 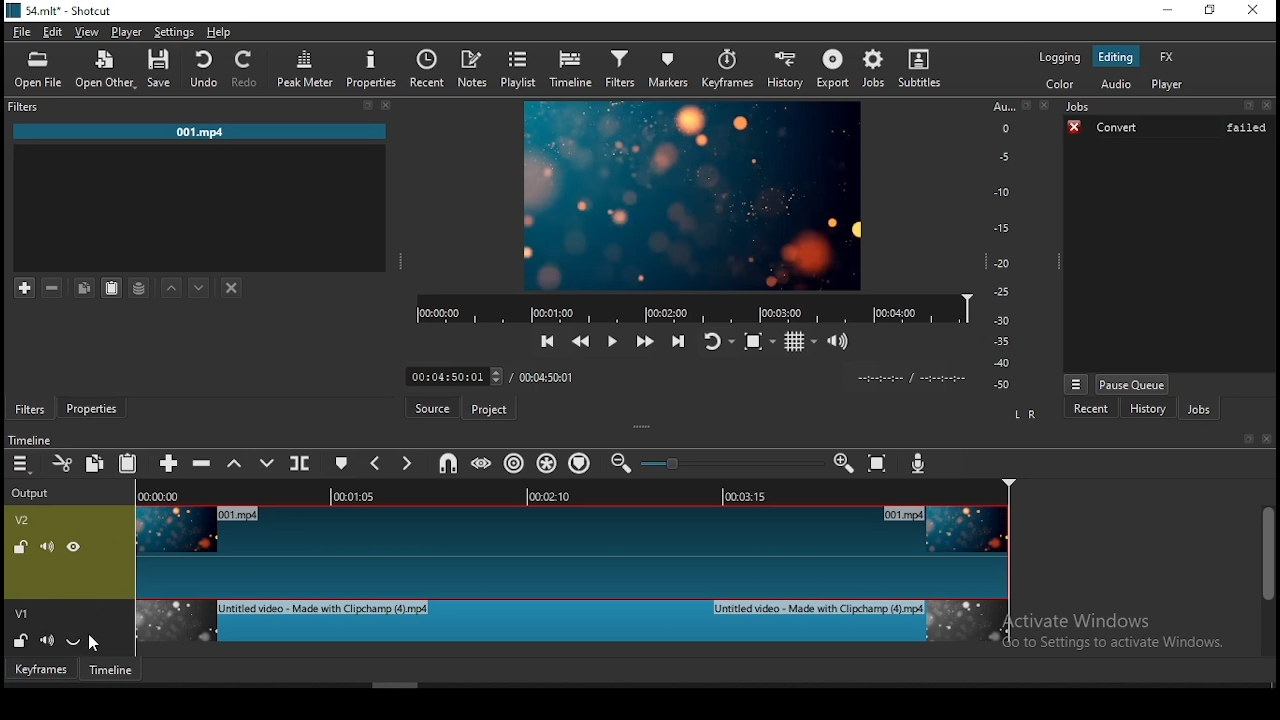 What do you see at coordinates (784, 69) in the screenshot?
I see `history` at bounding box center [784, 69].